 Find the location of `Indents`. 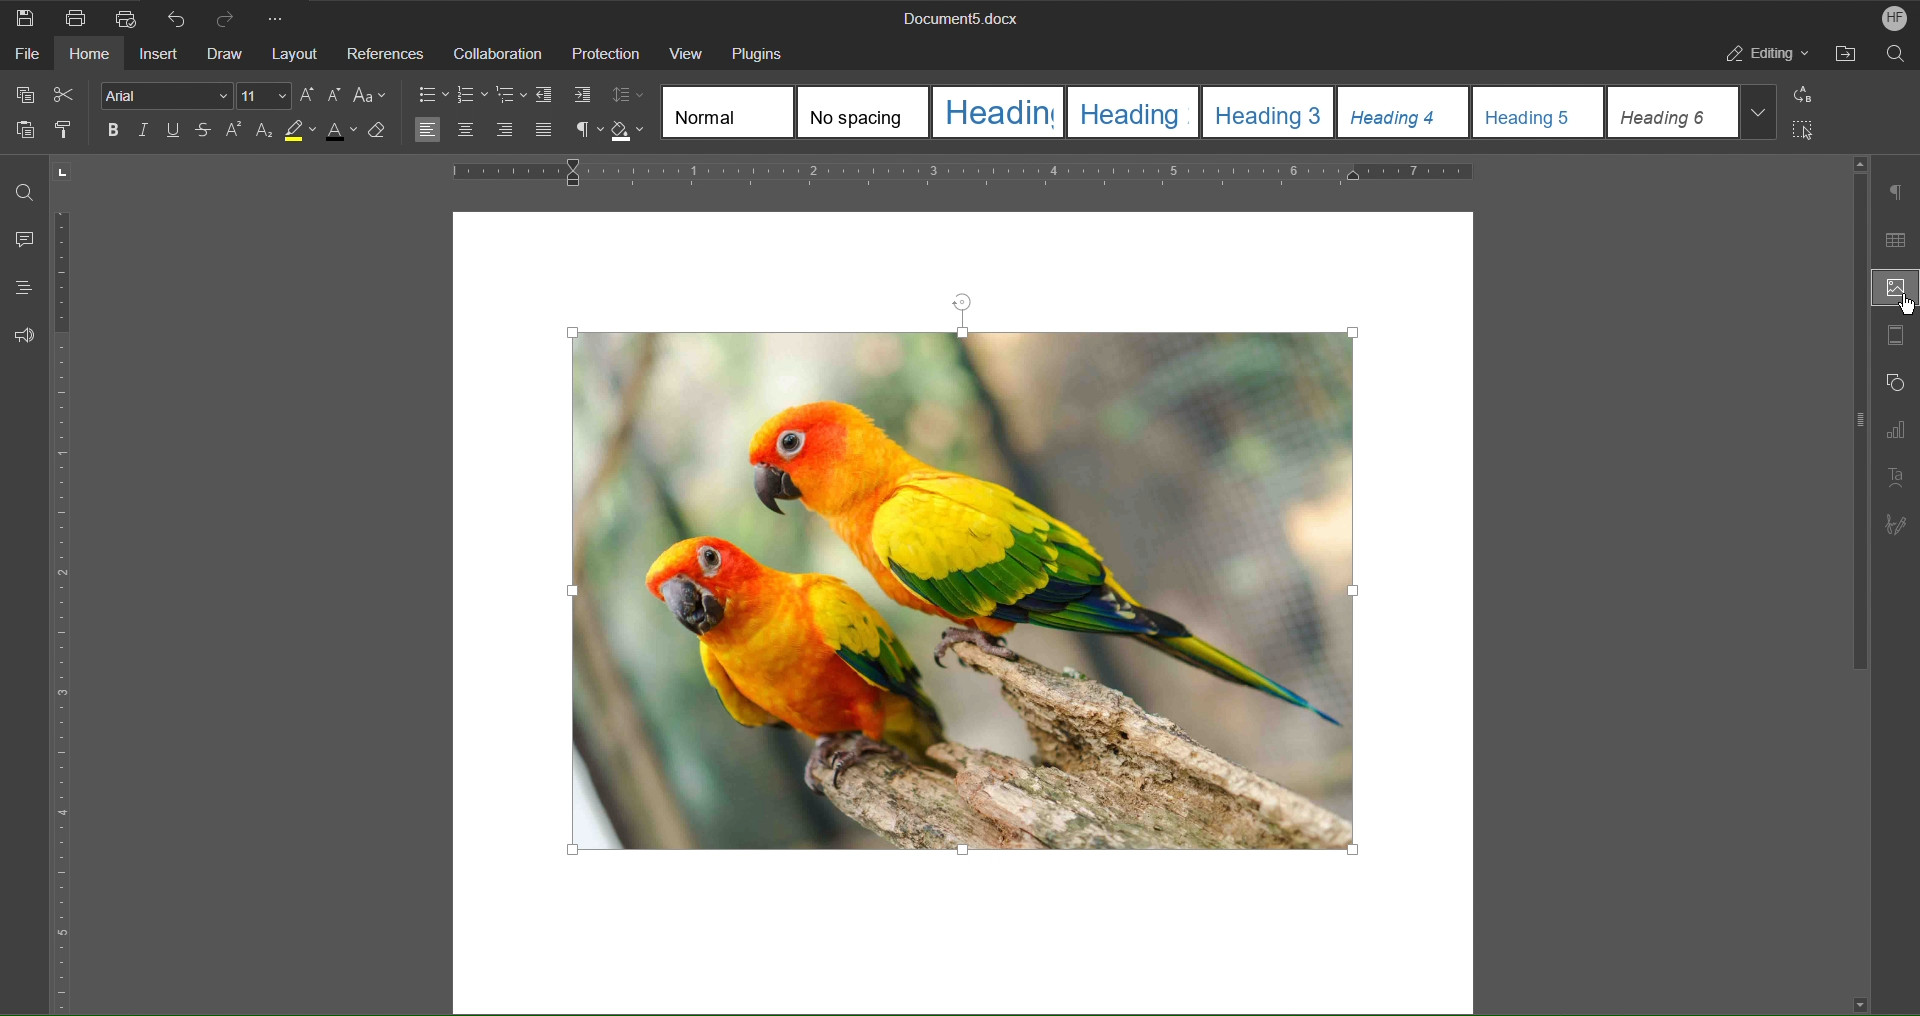

Indents is located at coordinates (567, 96).